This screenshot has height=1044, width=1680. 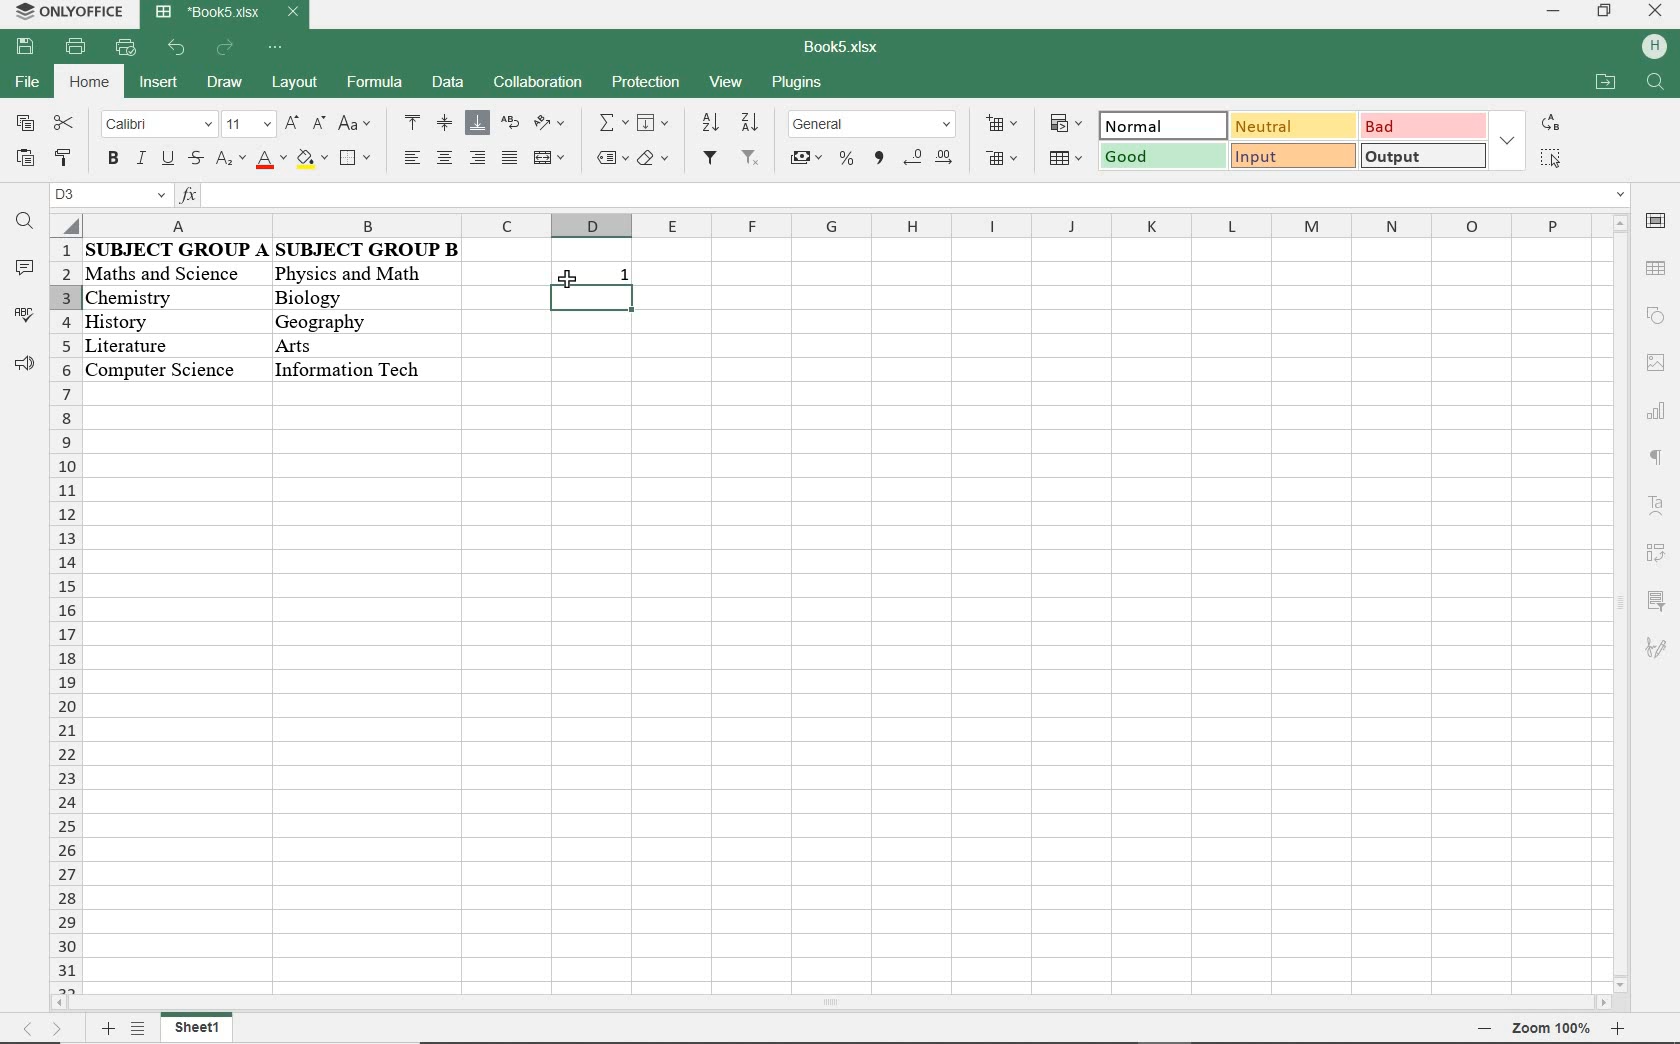 What do you see at coordinates (73, 48) in the screenshot?
I see `print` at bounding box center [73, 48].